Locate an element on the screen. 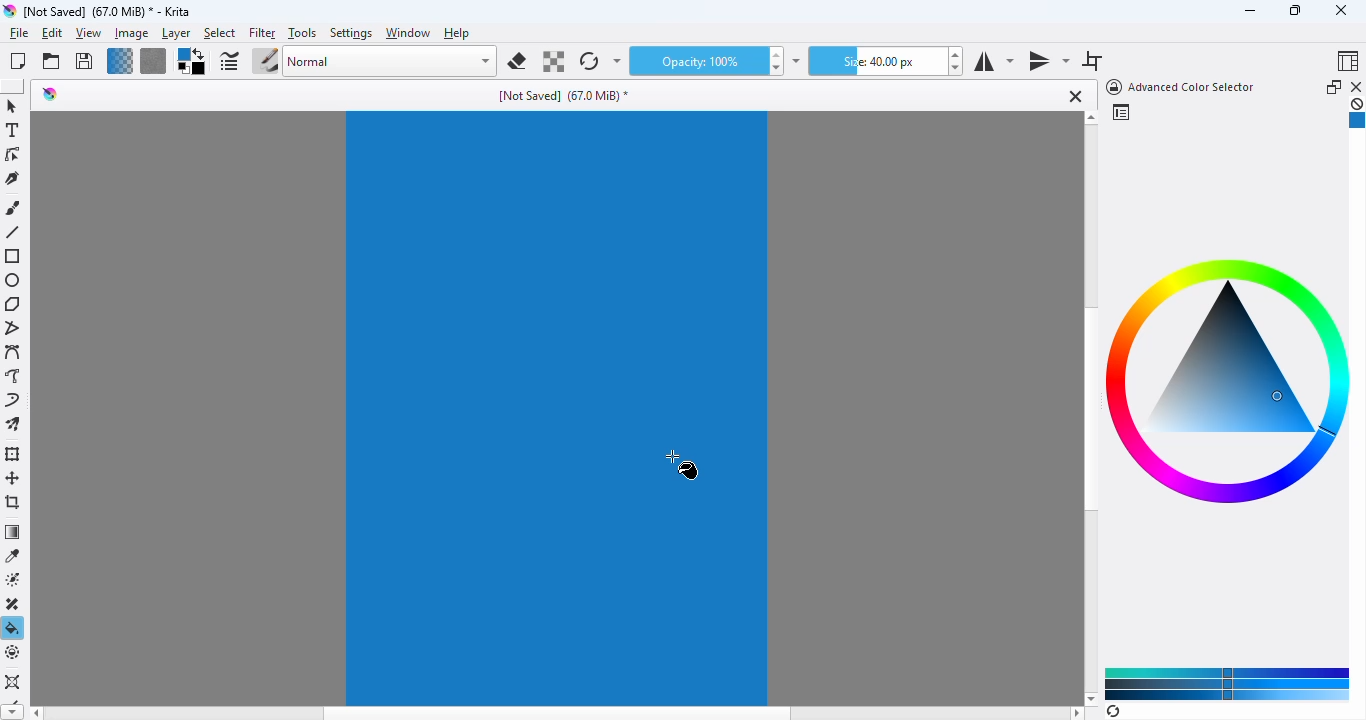 The image size is (1366, 720). wrap around mode is located at coordinates (1092, 61).